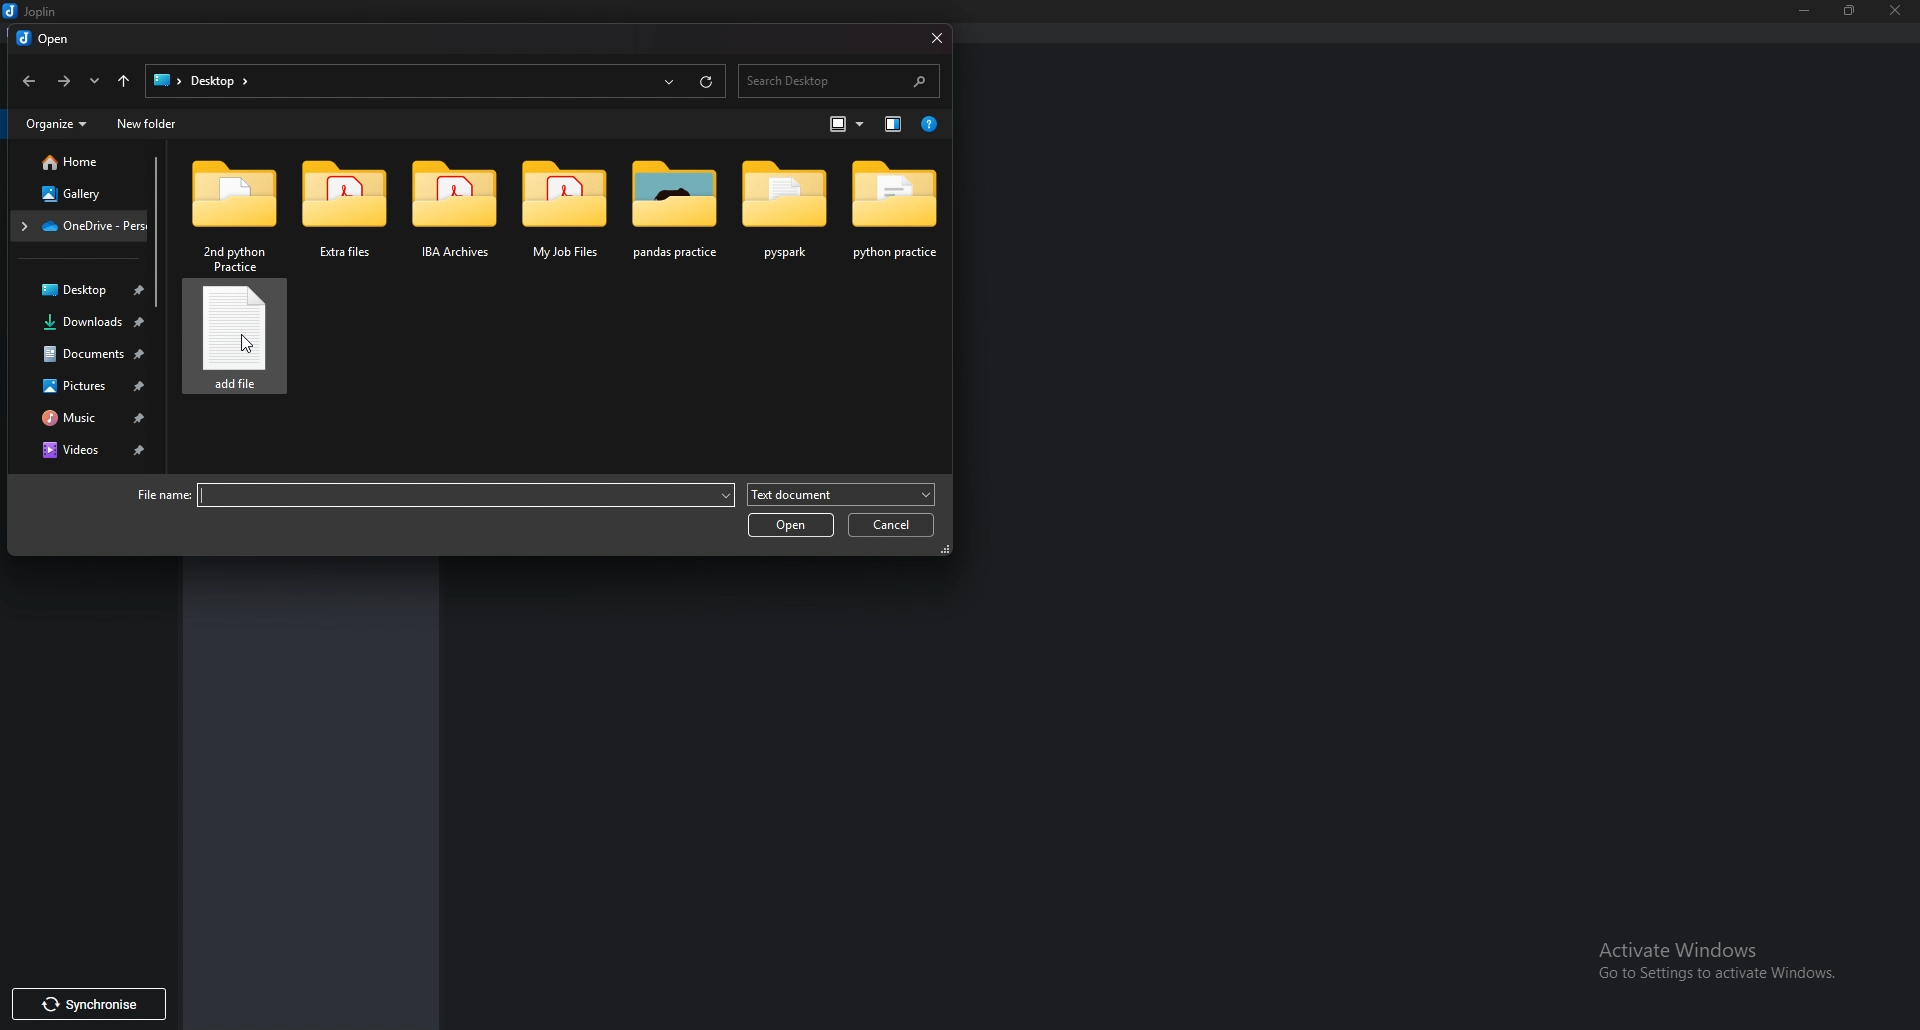  What do you see at coordinates (840, 80) in the screenshot?
I see `Search desktop` at bounding box center [840, 80].